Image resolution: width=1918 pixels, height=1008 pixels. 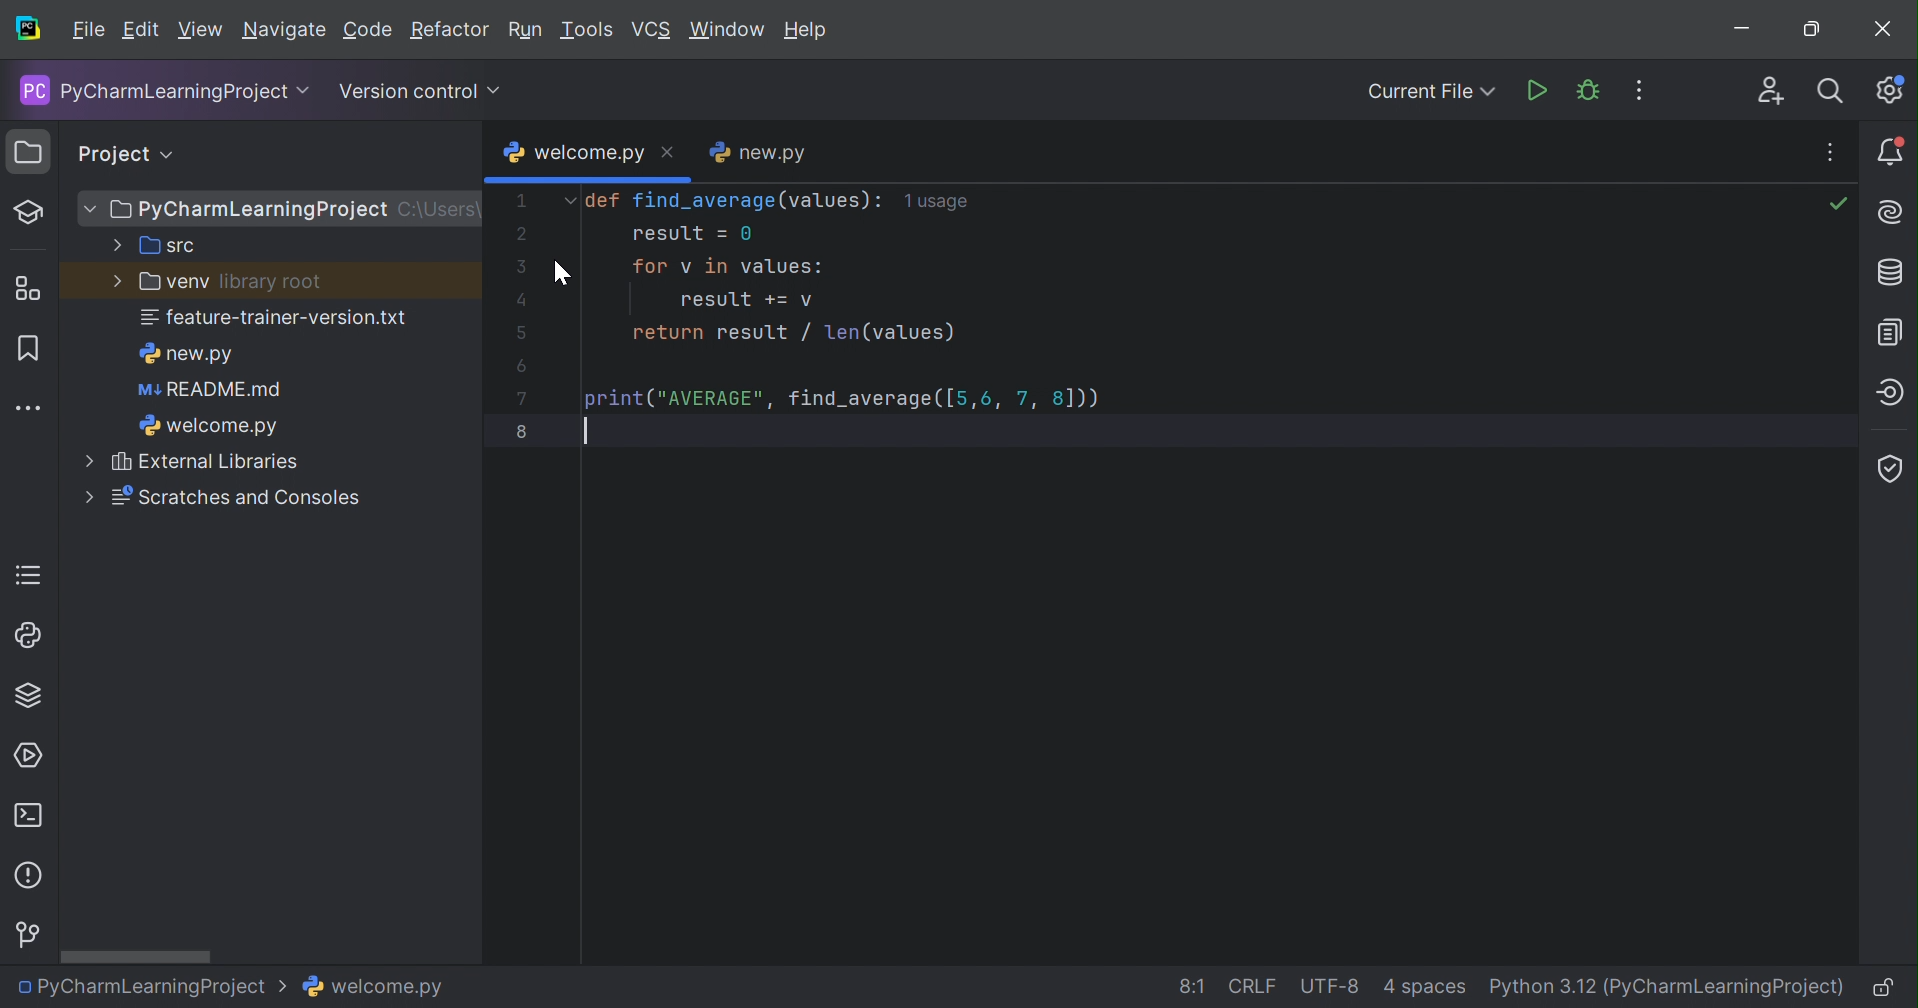 I want to click on File, so click(x=89, y=30).